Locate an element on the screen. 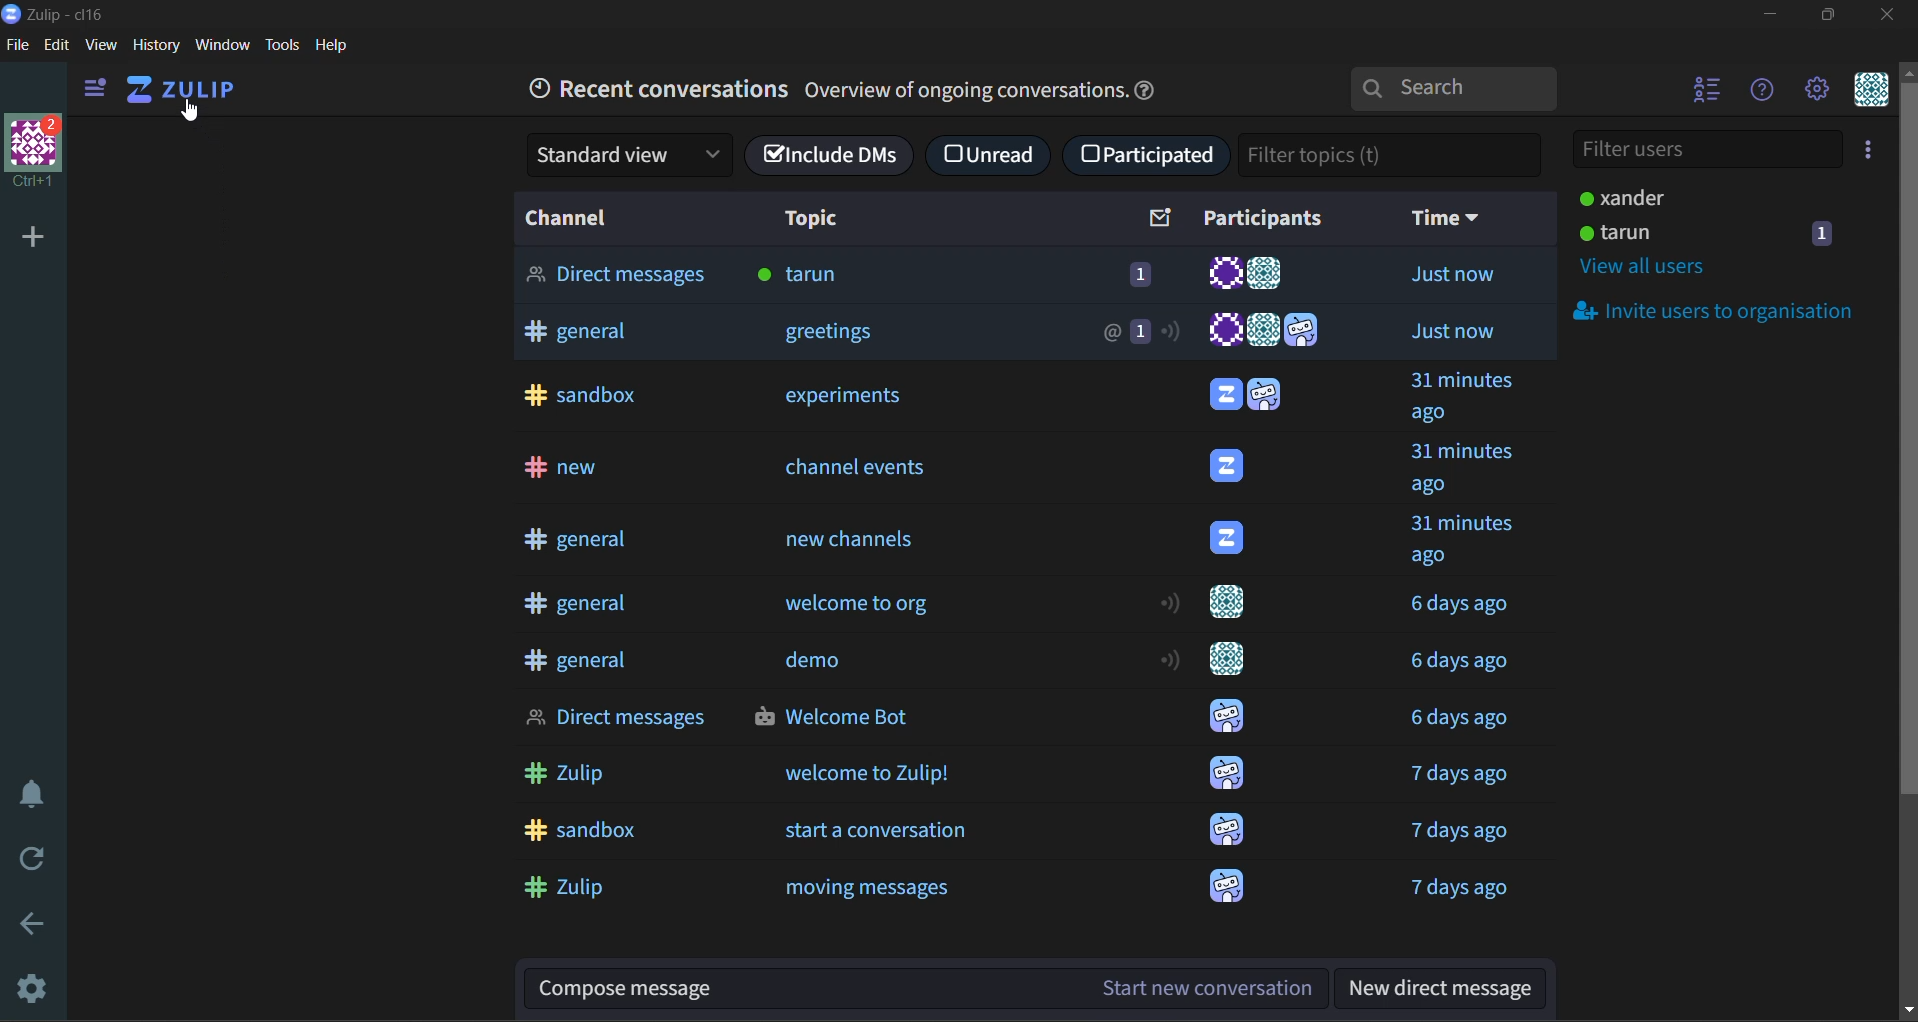 The width and height of the screenshot is (1918, 1022). Welcome Bot is located at coordinates (865, 715).